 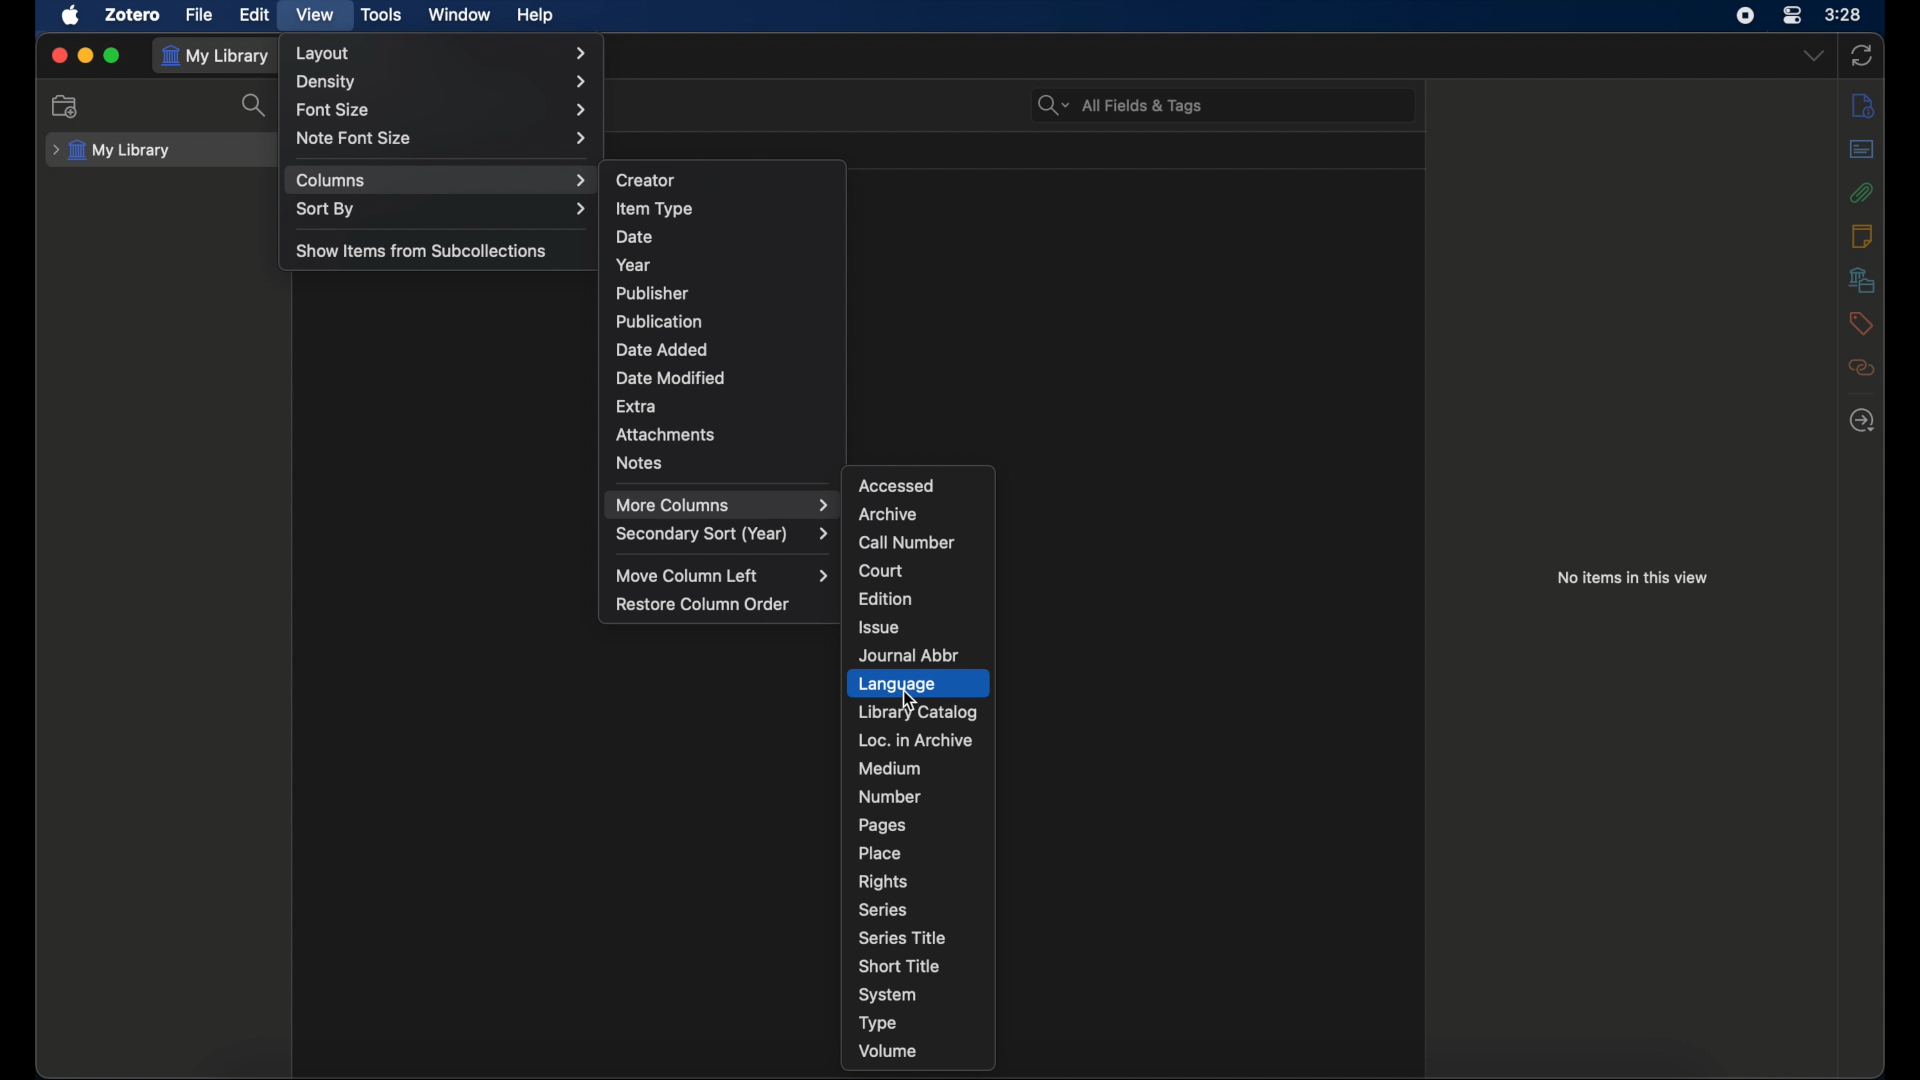 What do you see at coordinates (220, 59) in the screenshot?
I see `my library` at bounding box center [220, 59].